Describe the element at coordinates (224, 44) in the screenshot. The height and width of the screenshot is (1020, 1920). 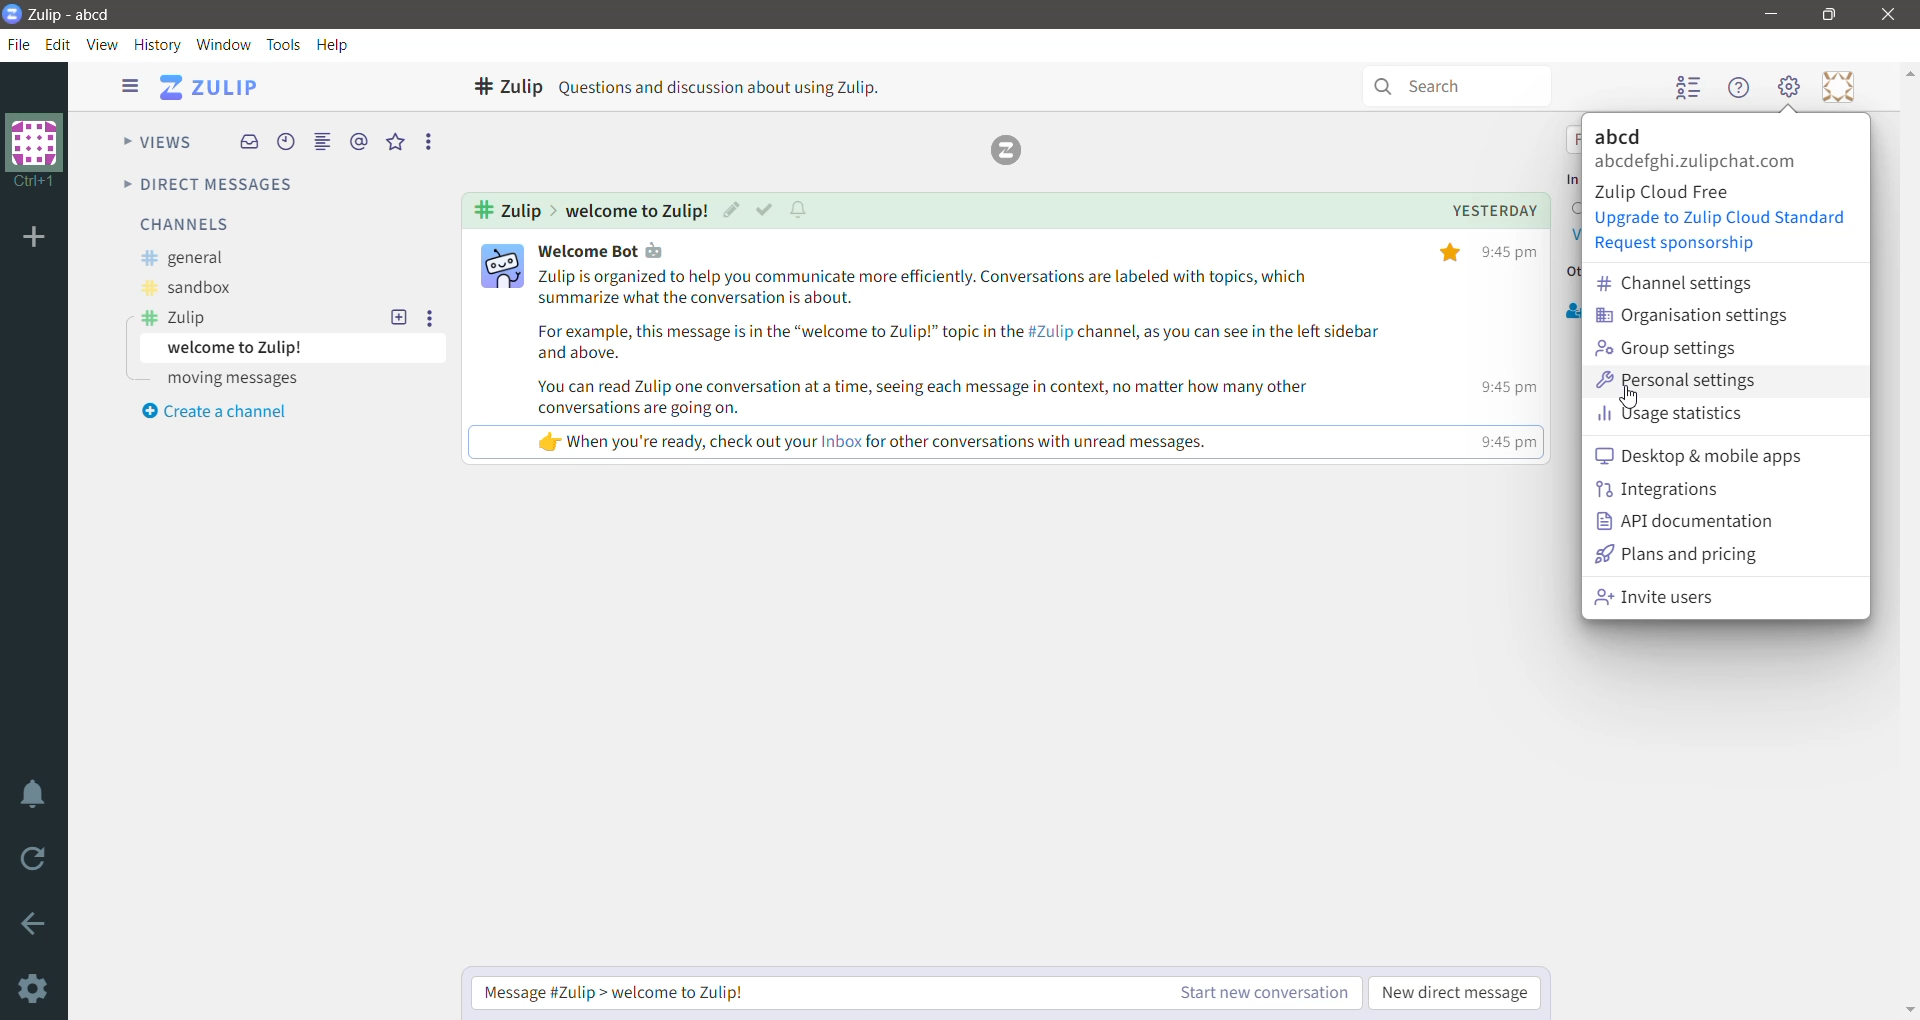
I see `Window` at that location.